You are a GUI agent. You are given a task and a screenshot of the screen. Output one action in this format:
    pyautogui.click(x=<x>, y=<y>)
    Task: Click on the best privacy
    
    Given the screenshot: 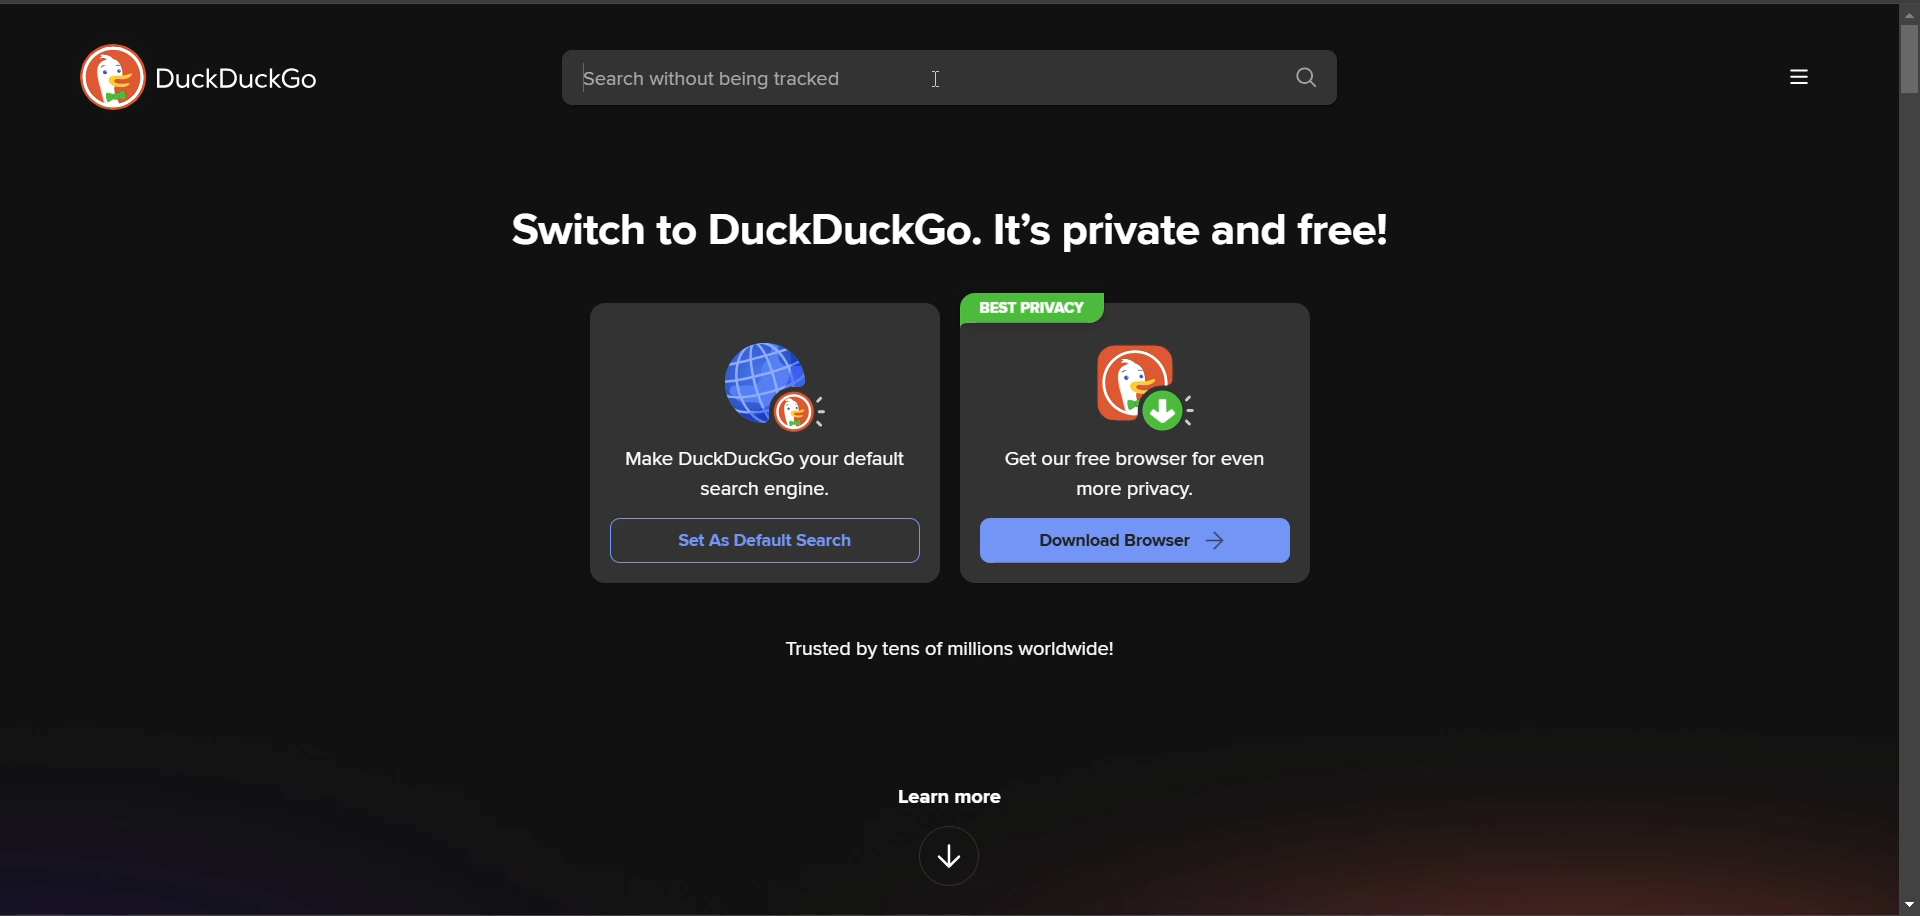 What is the action you would take?
    pyautogui.click(x=1036, y=308)
    